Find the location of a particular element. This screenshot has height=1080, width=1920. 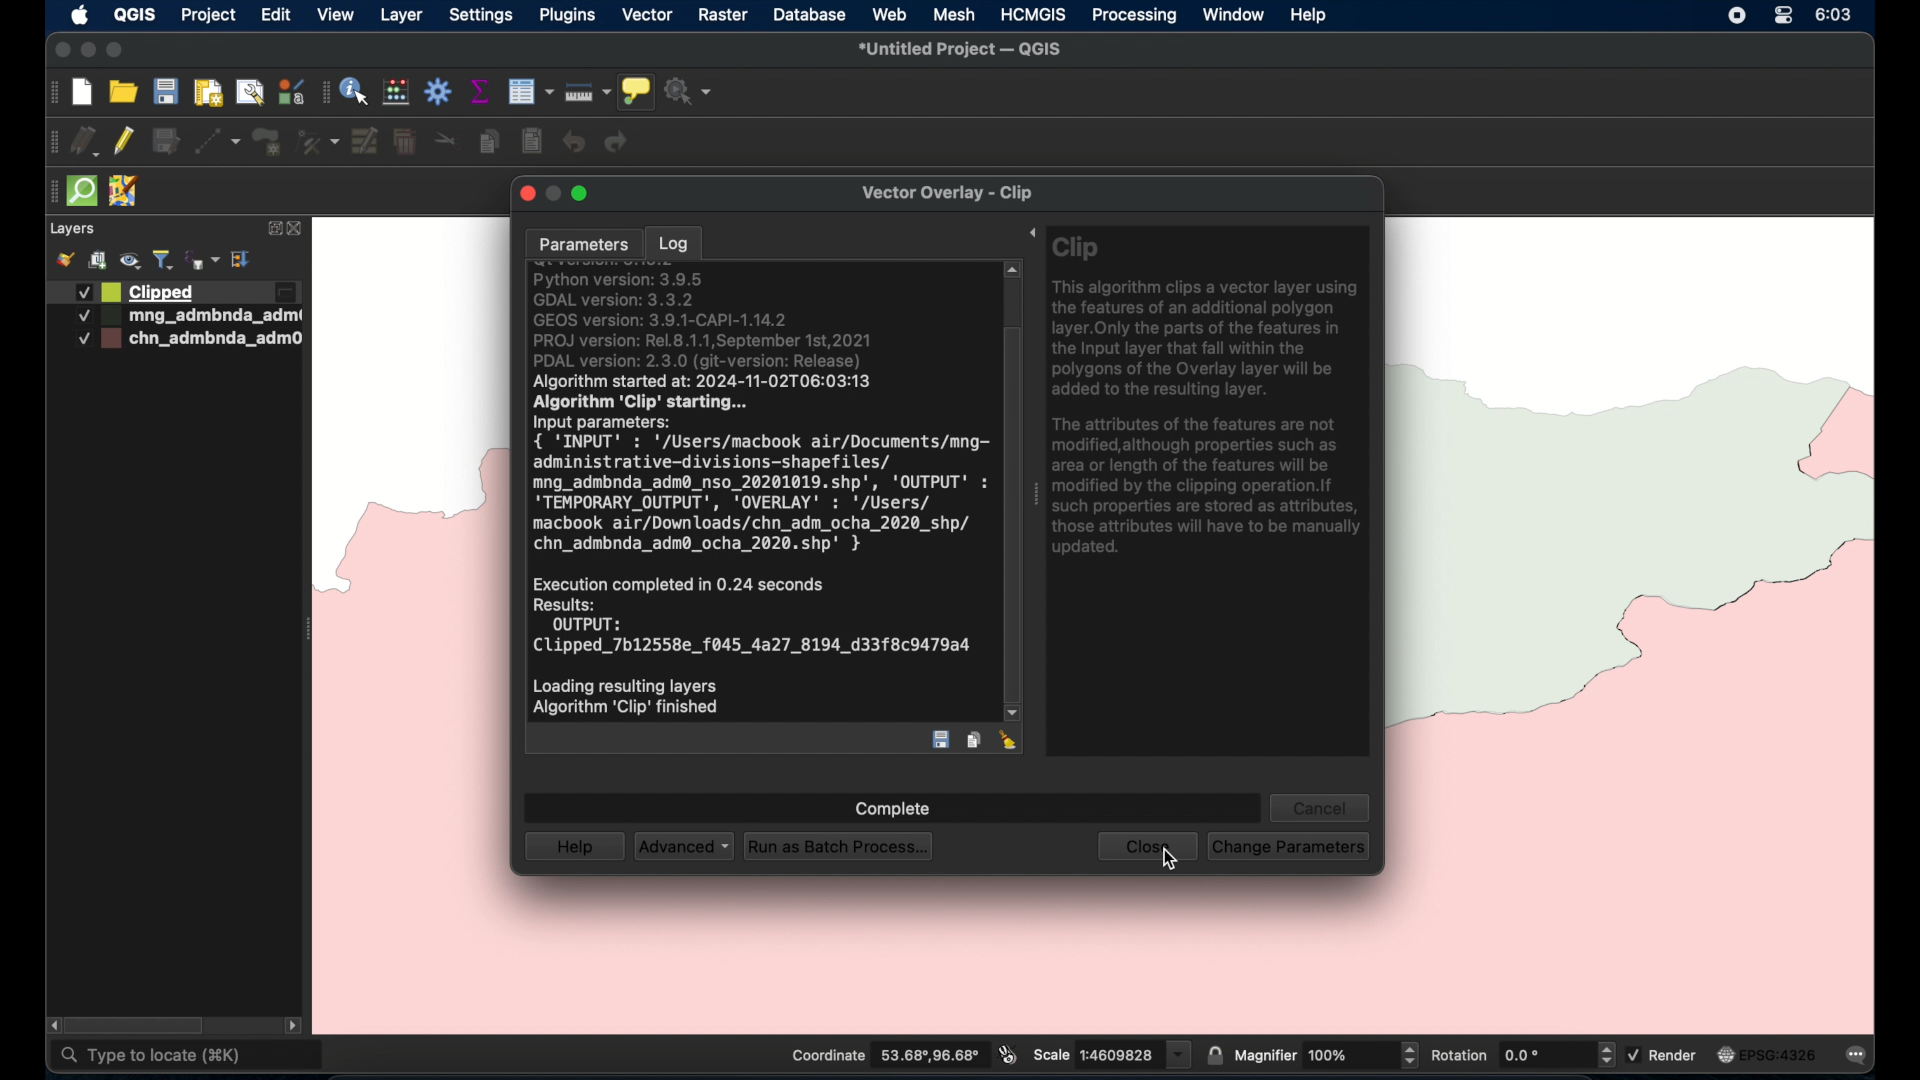

print layout is located at coordinates (207, 94).